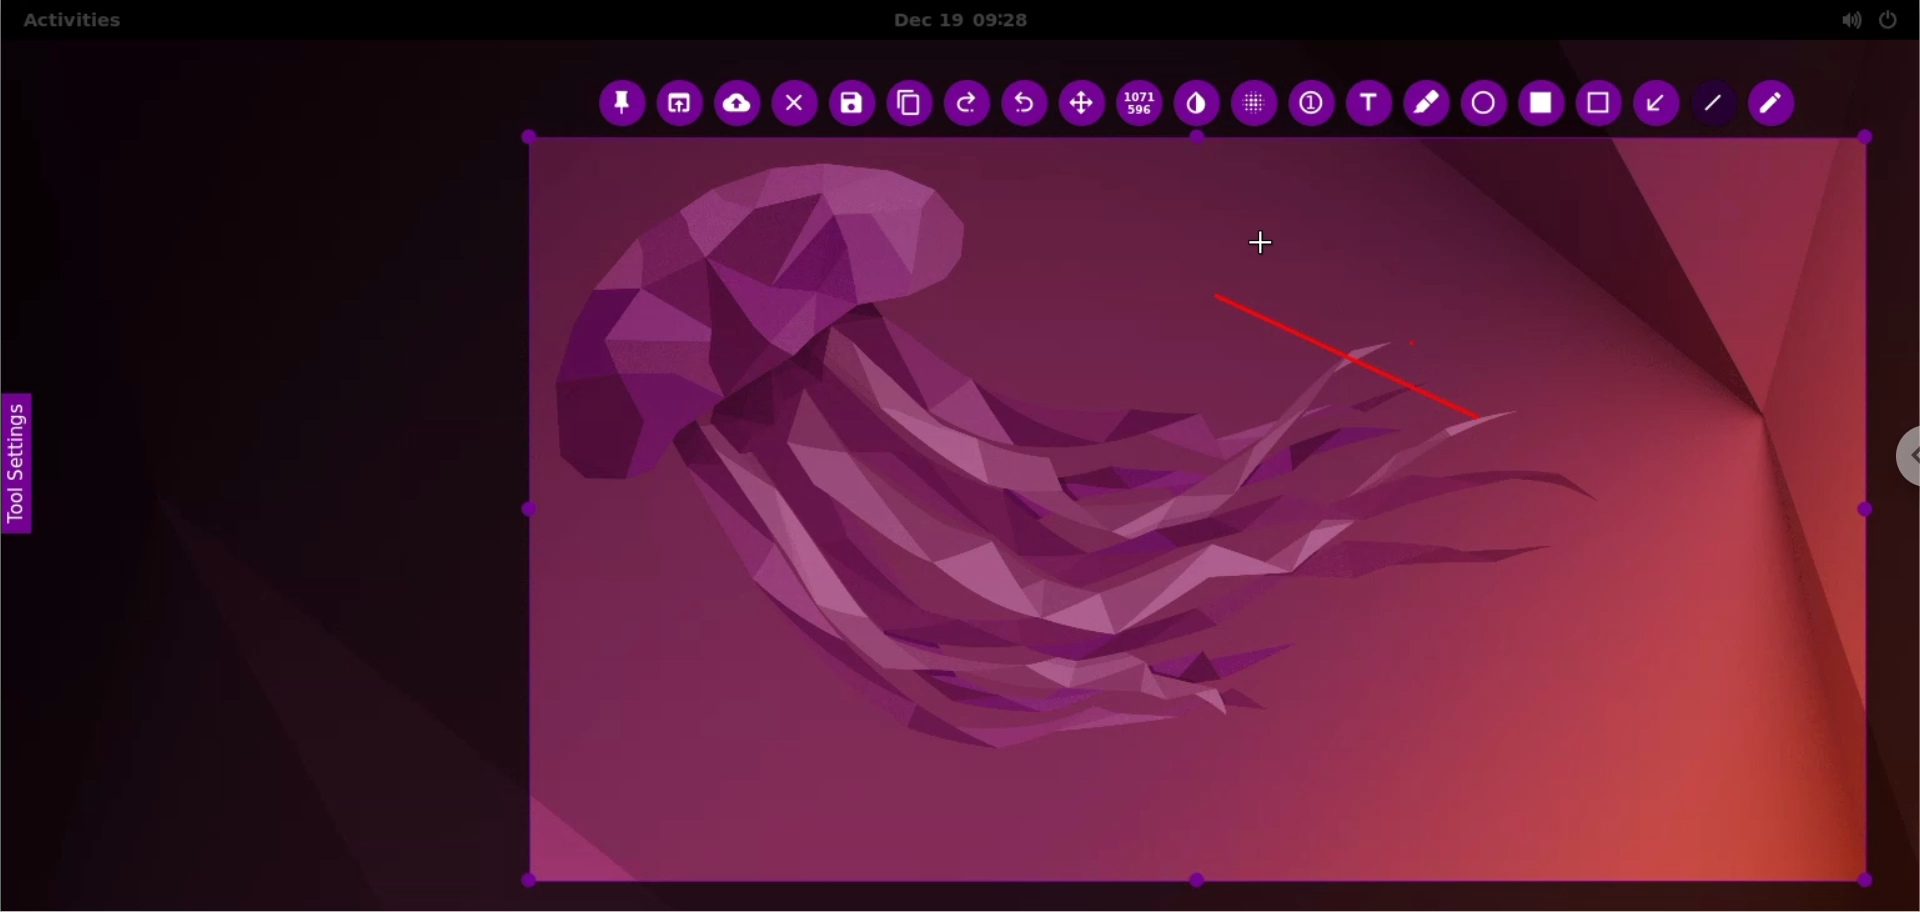 The width and height of the screenshot is (1920, 912). I want to click on tool settings, so click(23, 470).